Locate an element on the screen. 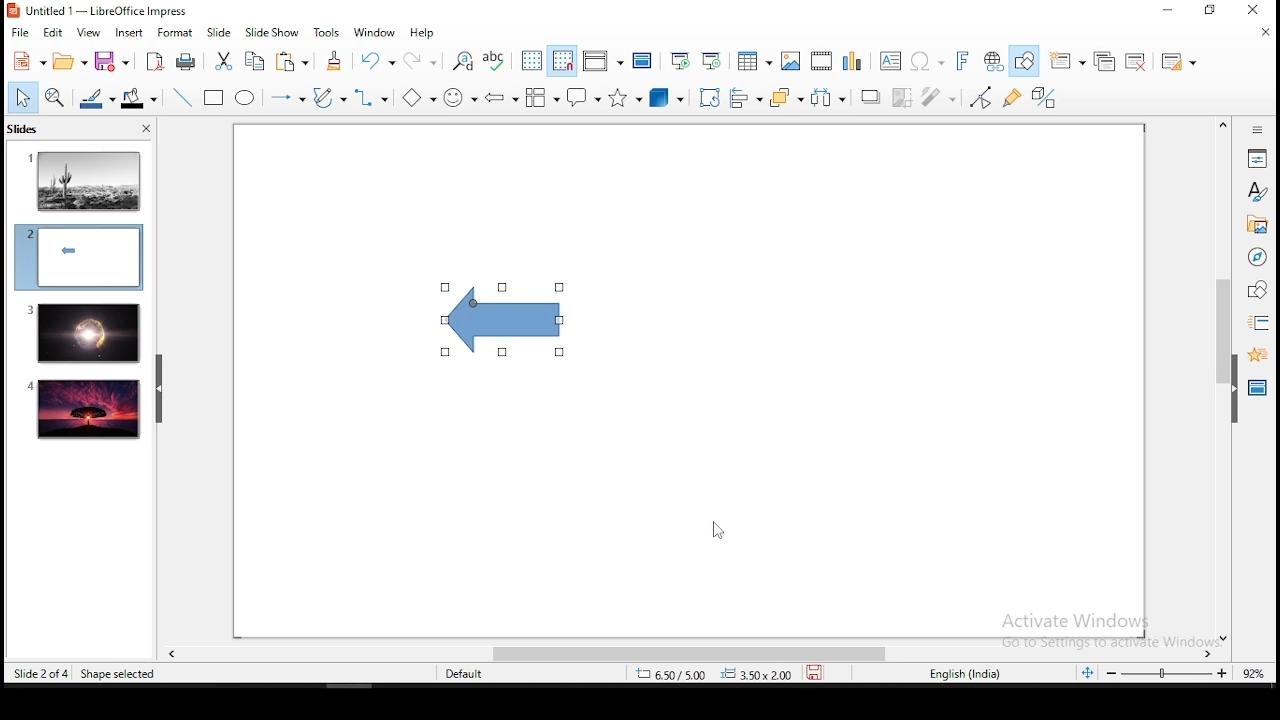 The image size is (1280, 720). insert audio and video is located at coordinates (821, 62).